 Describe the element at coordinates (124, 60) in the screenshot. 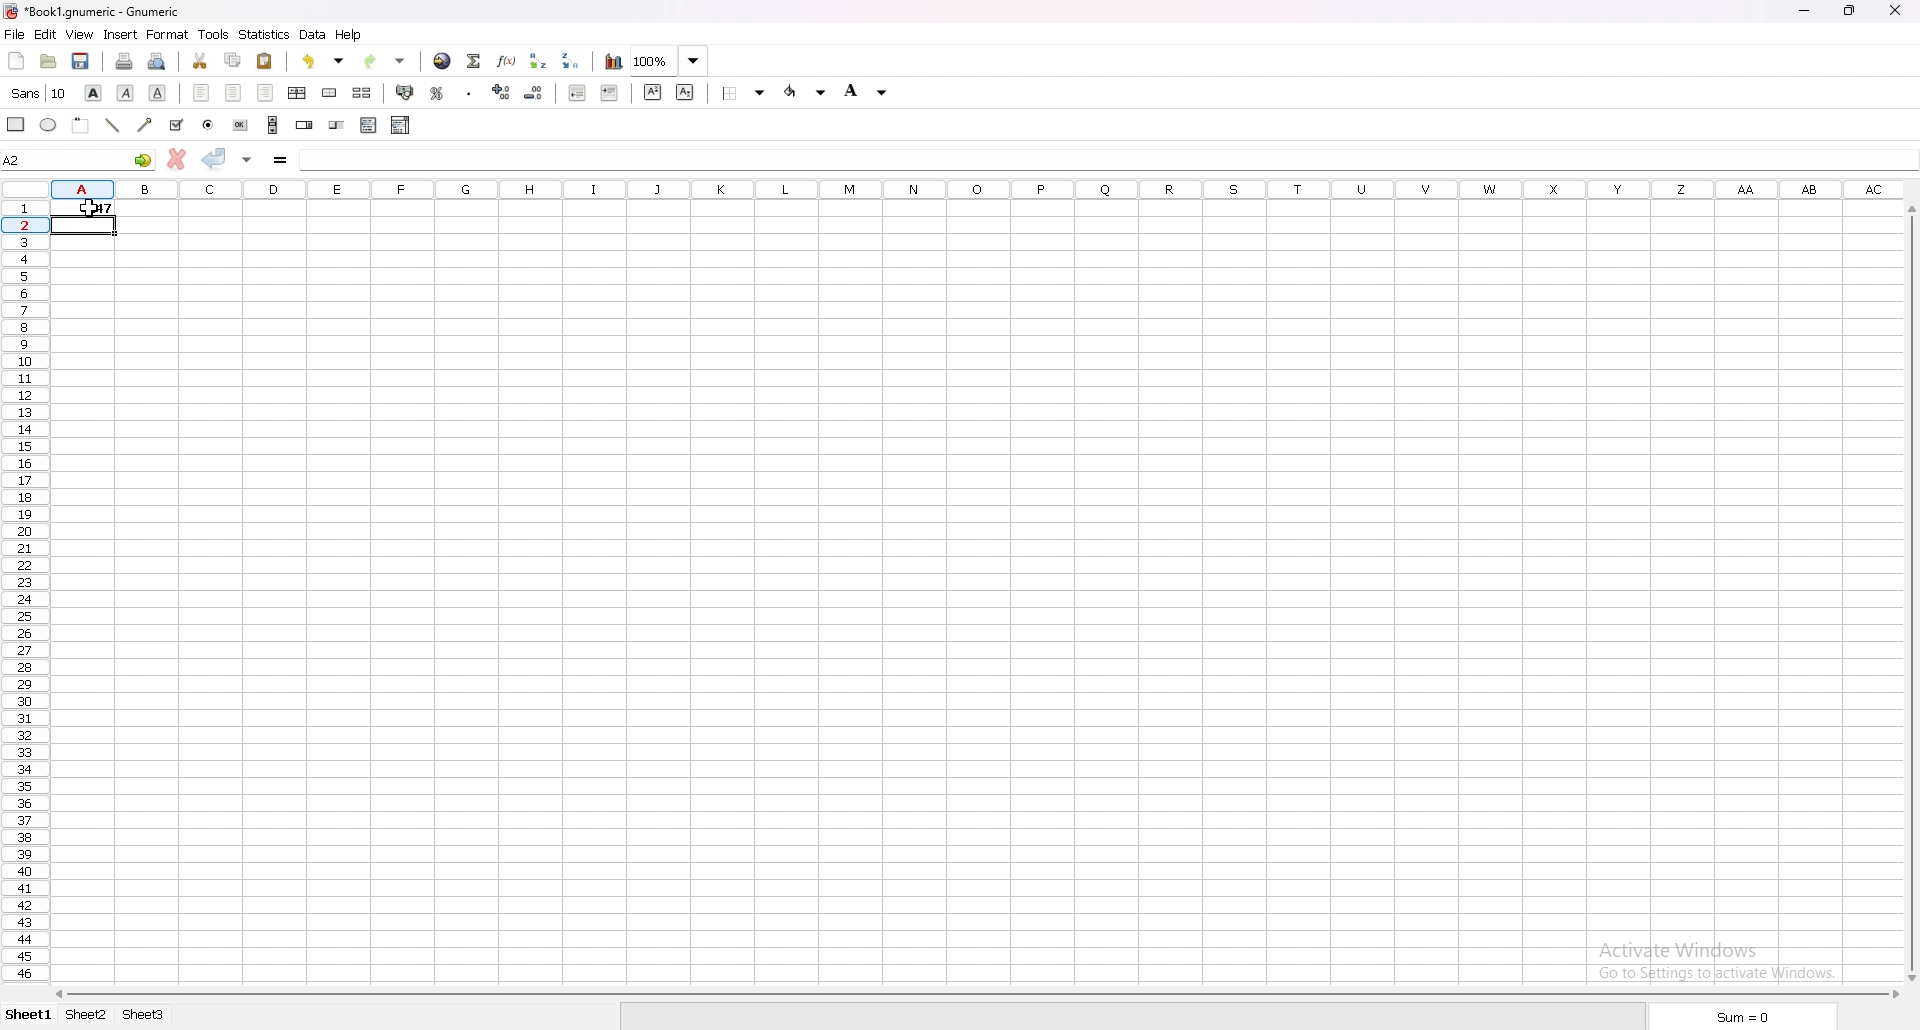

I see `print` at that location.